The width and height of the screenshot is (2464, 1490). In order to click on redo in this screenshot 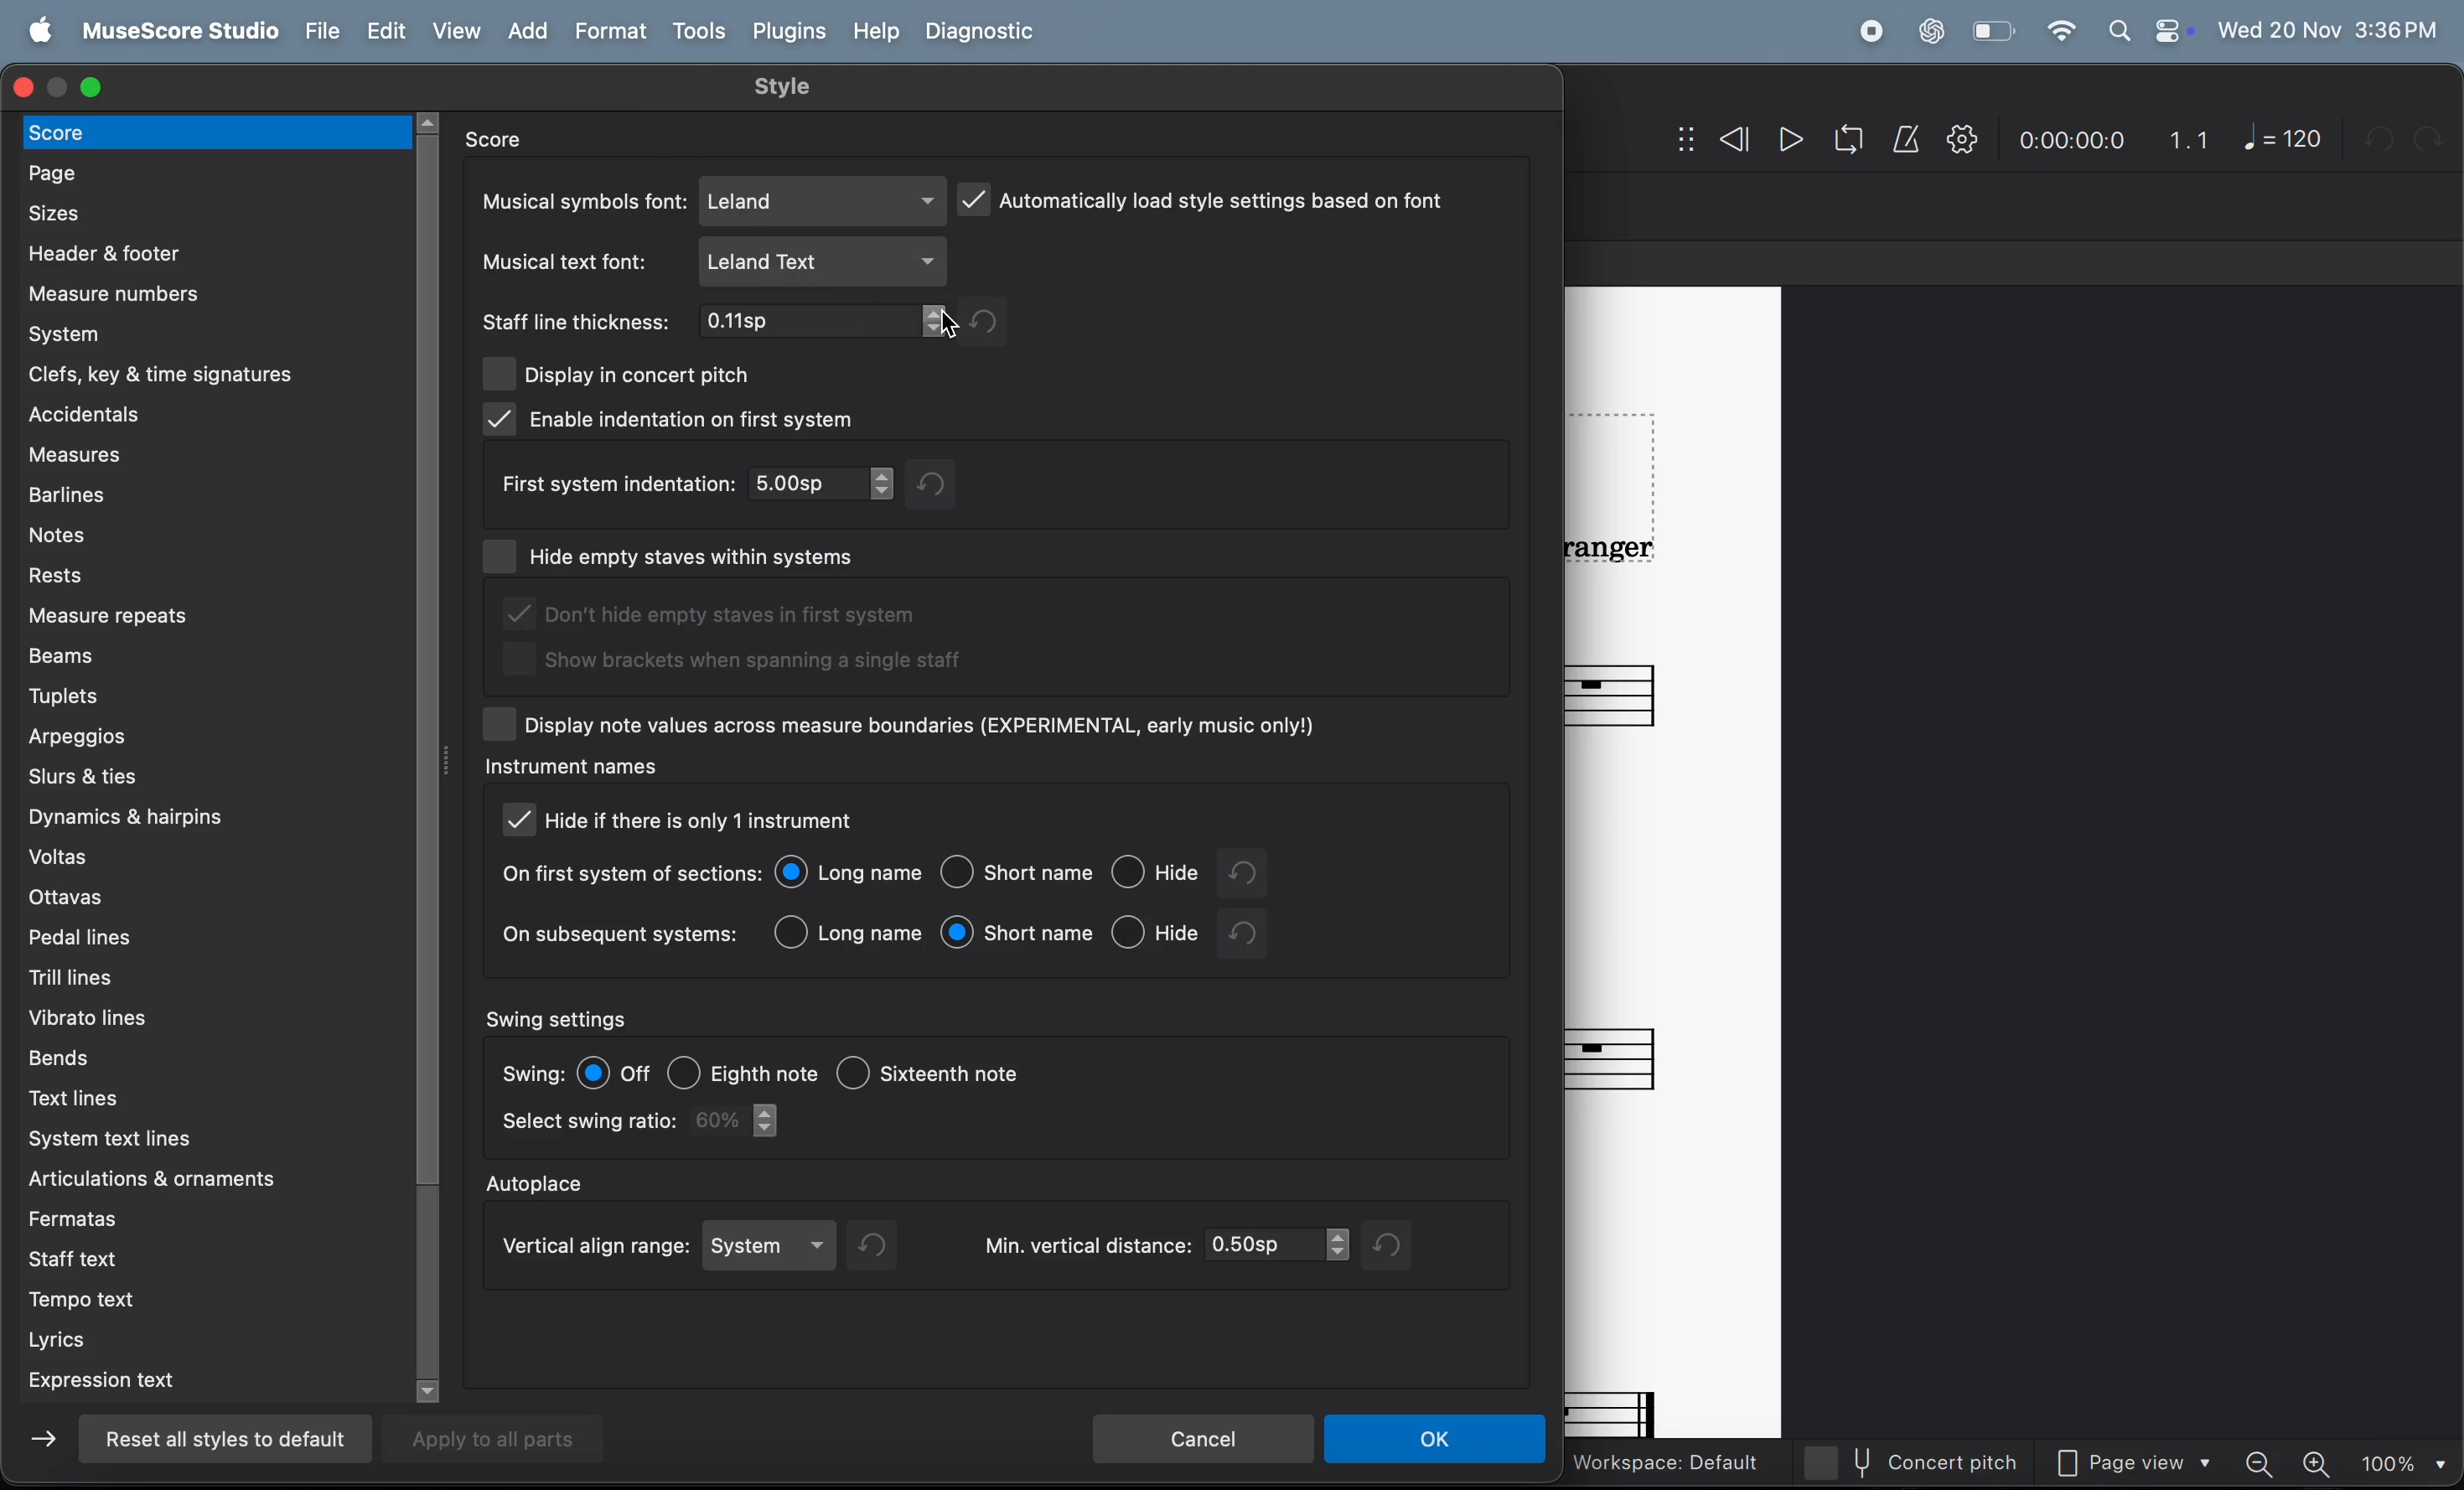, I will do `click(1262, 873)`.